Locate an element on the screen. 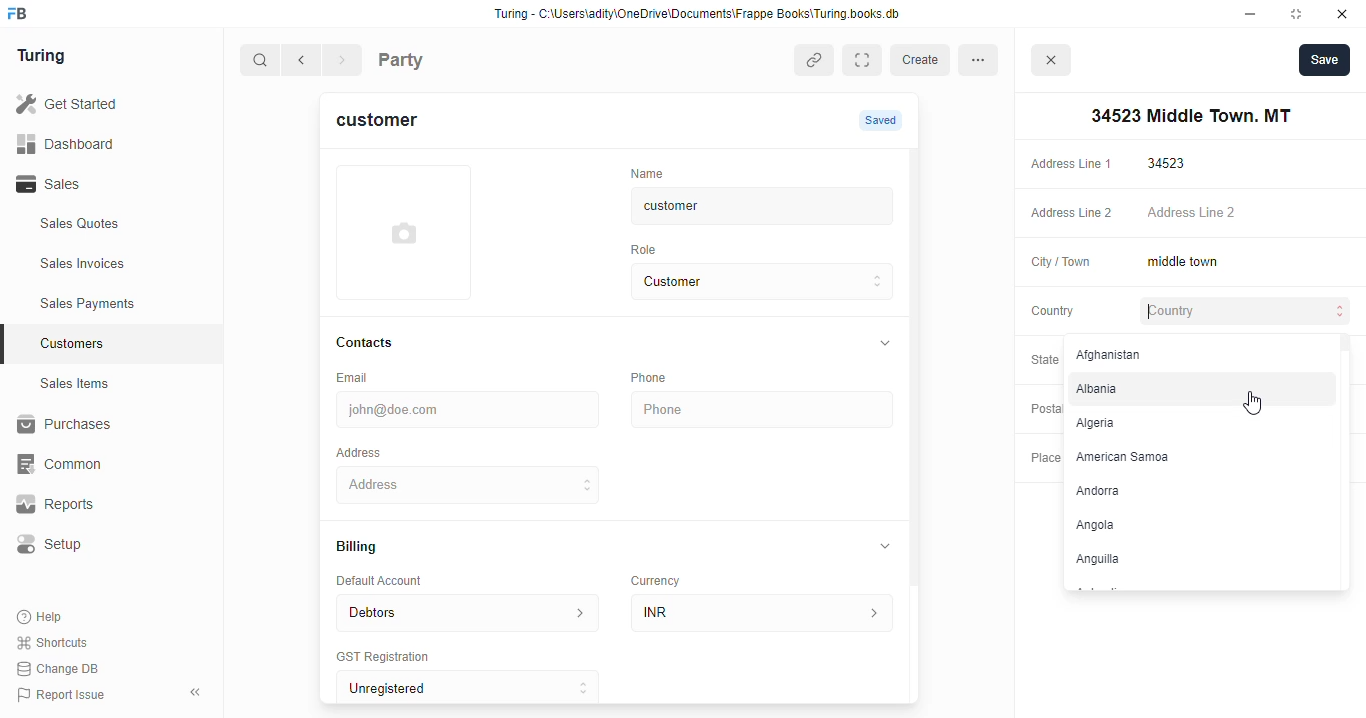 This screenshot has width=1366, height=718. minimise is located at coordinates (1251, 14).